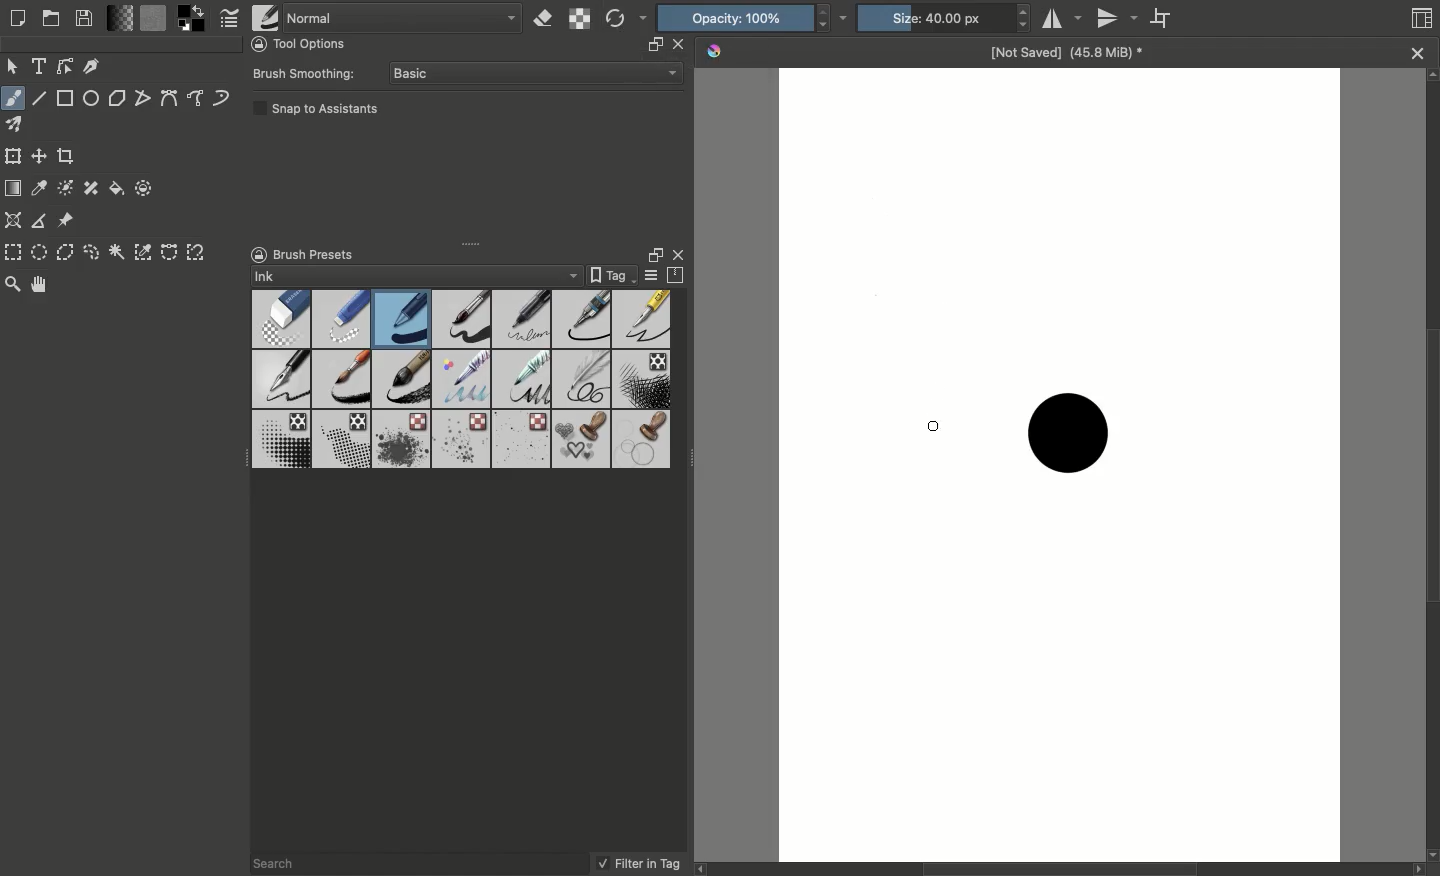  Describe the element at coordinates (305, 43) in the screenshot. I see `Tool options` at that location.